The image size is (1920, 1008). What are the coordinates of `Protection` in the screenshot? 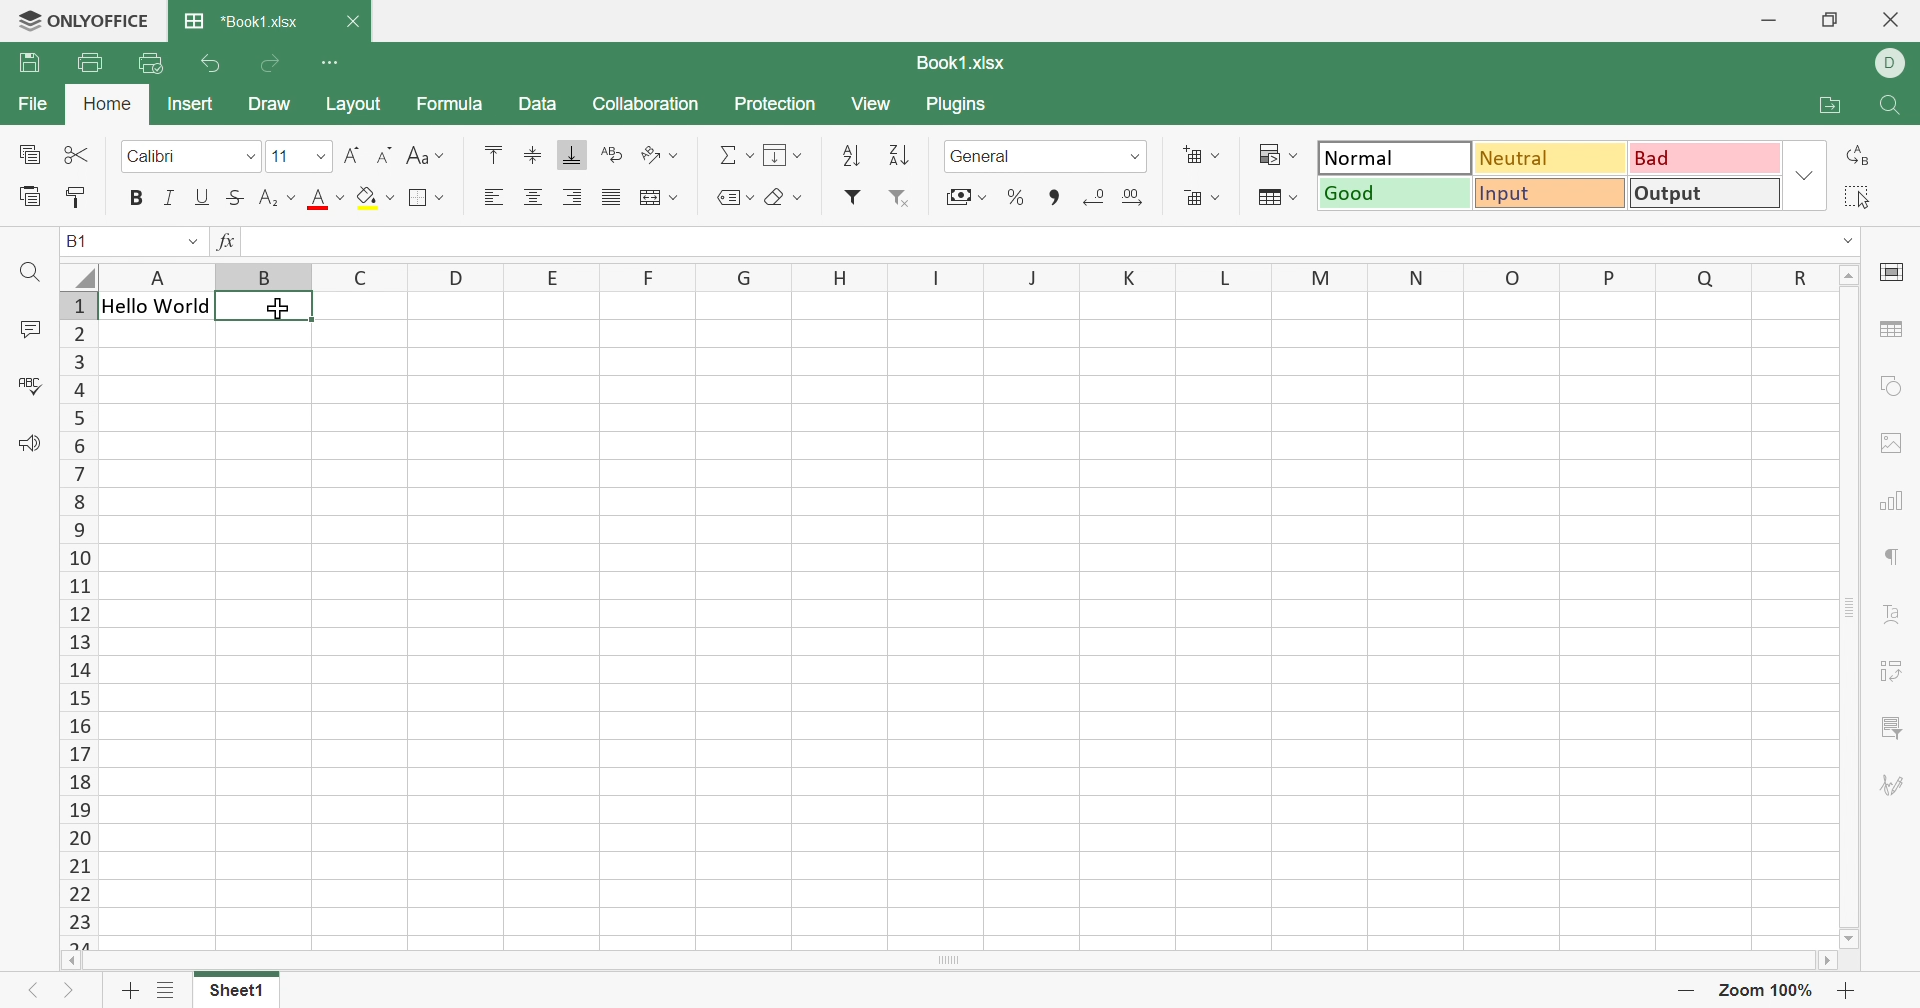 It's located at (773, 104).